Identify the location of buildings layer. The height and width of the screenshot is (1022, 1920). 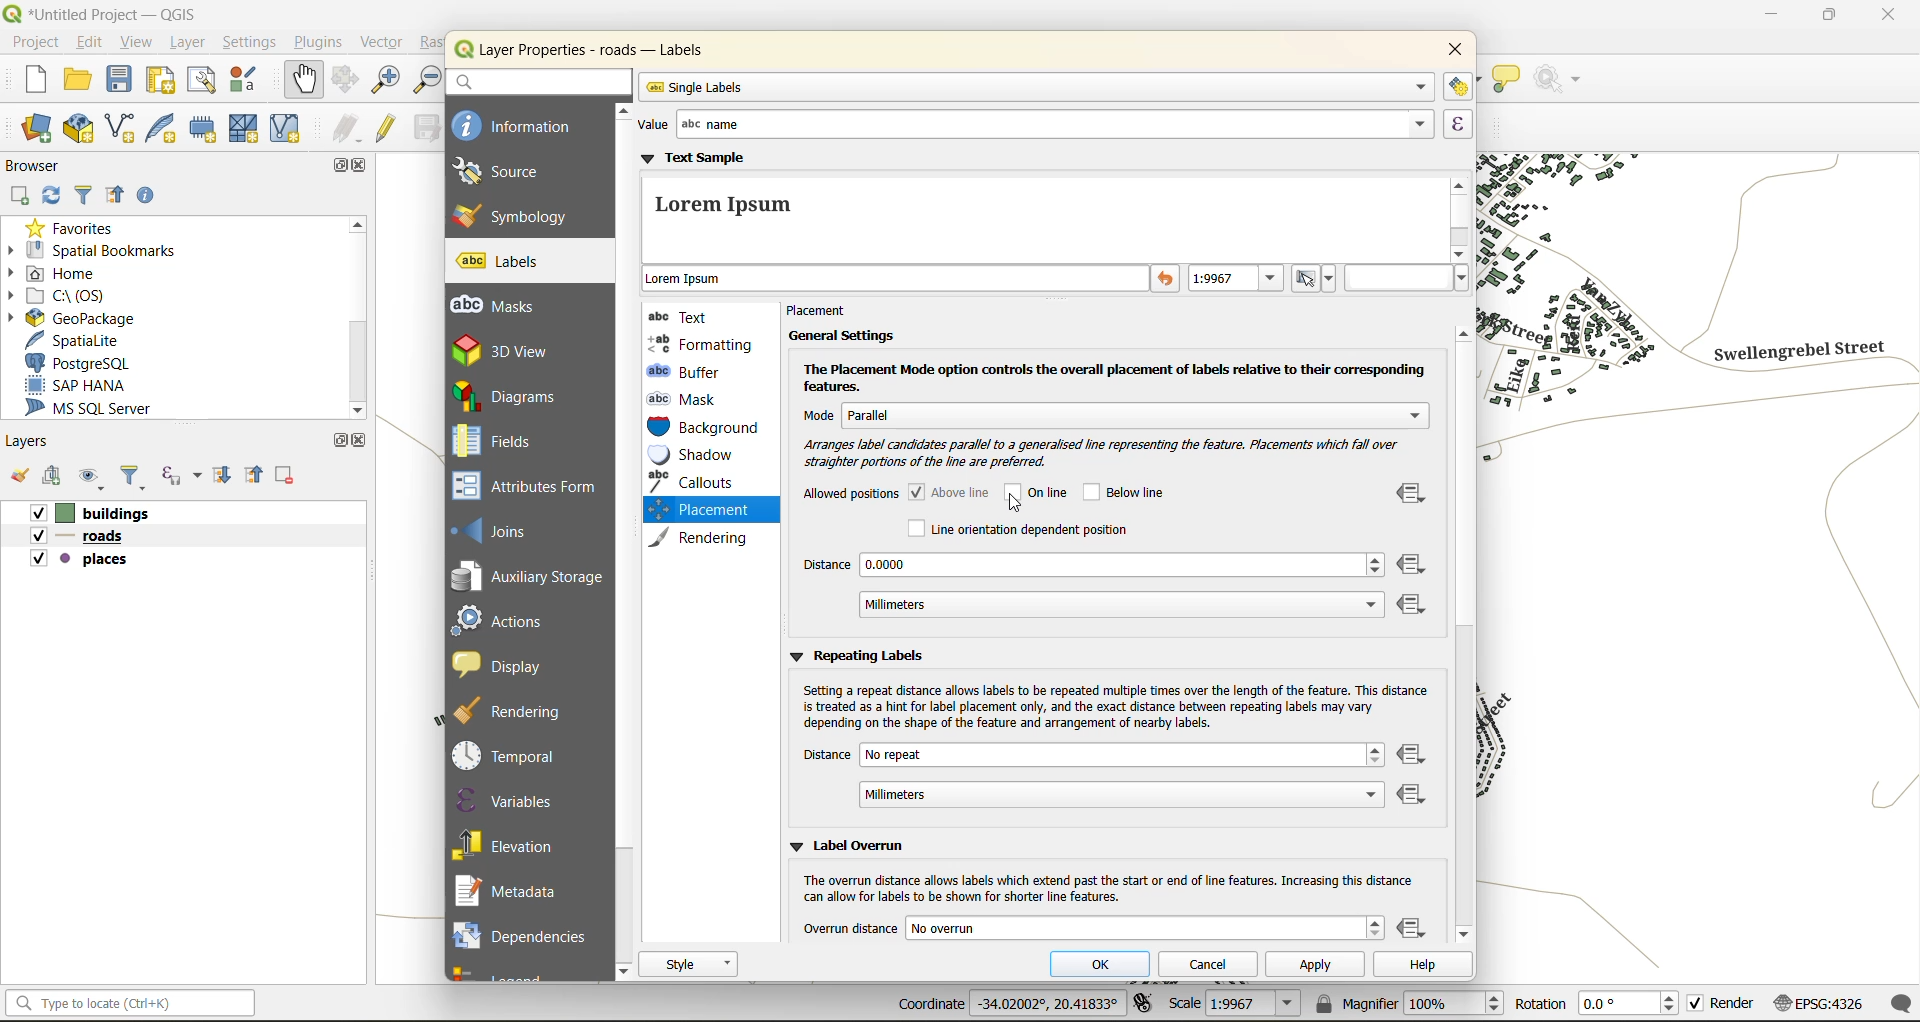
(97, 514).